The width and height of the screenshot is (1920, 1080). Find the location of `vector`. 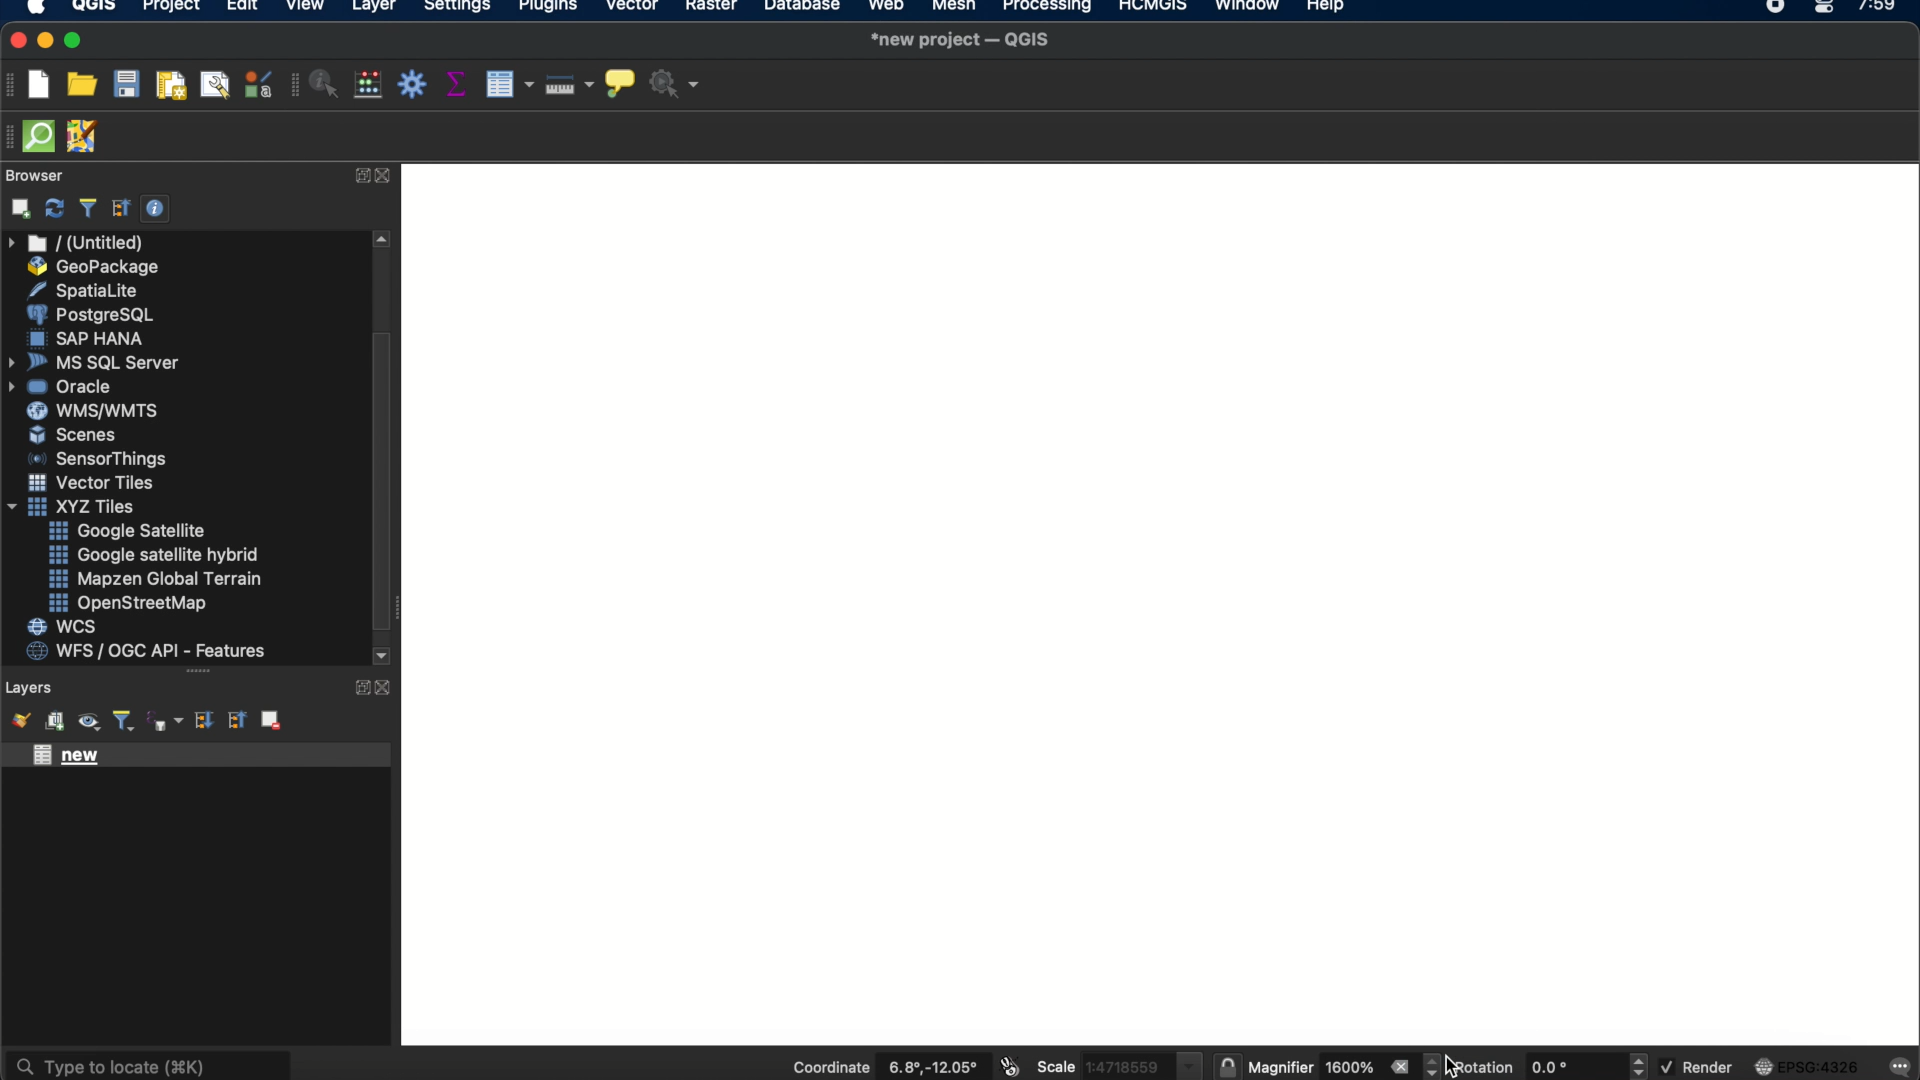

vector is located at coordinates (633, 8).